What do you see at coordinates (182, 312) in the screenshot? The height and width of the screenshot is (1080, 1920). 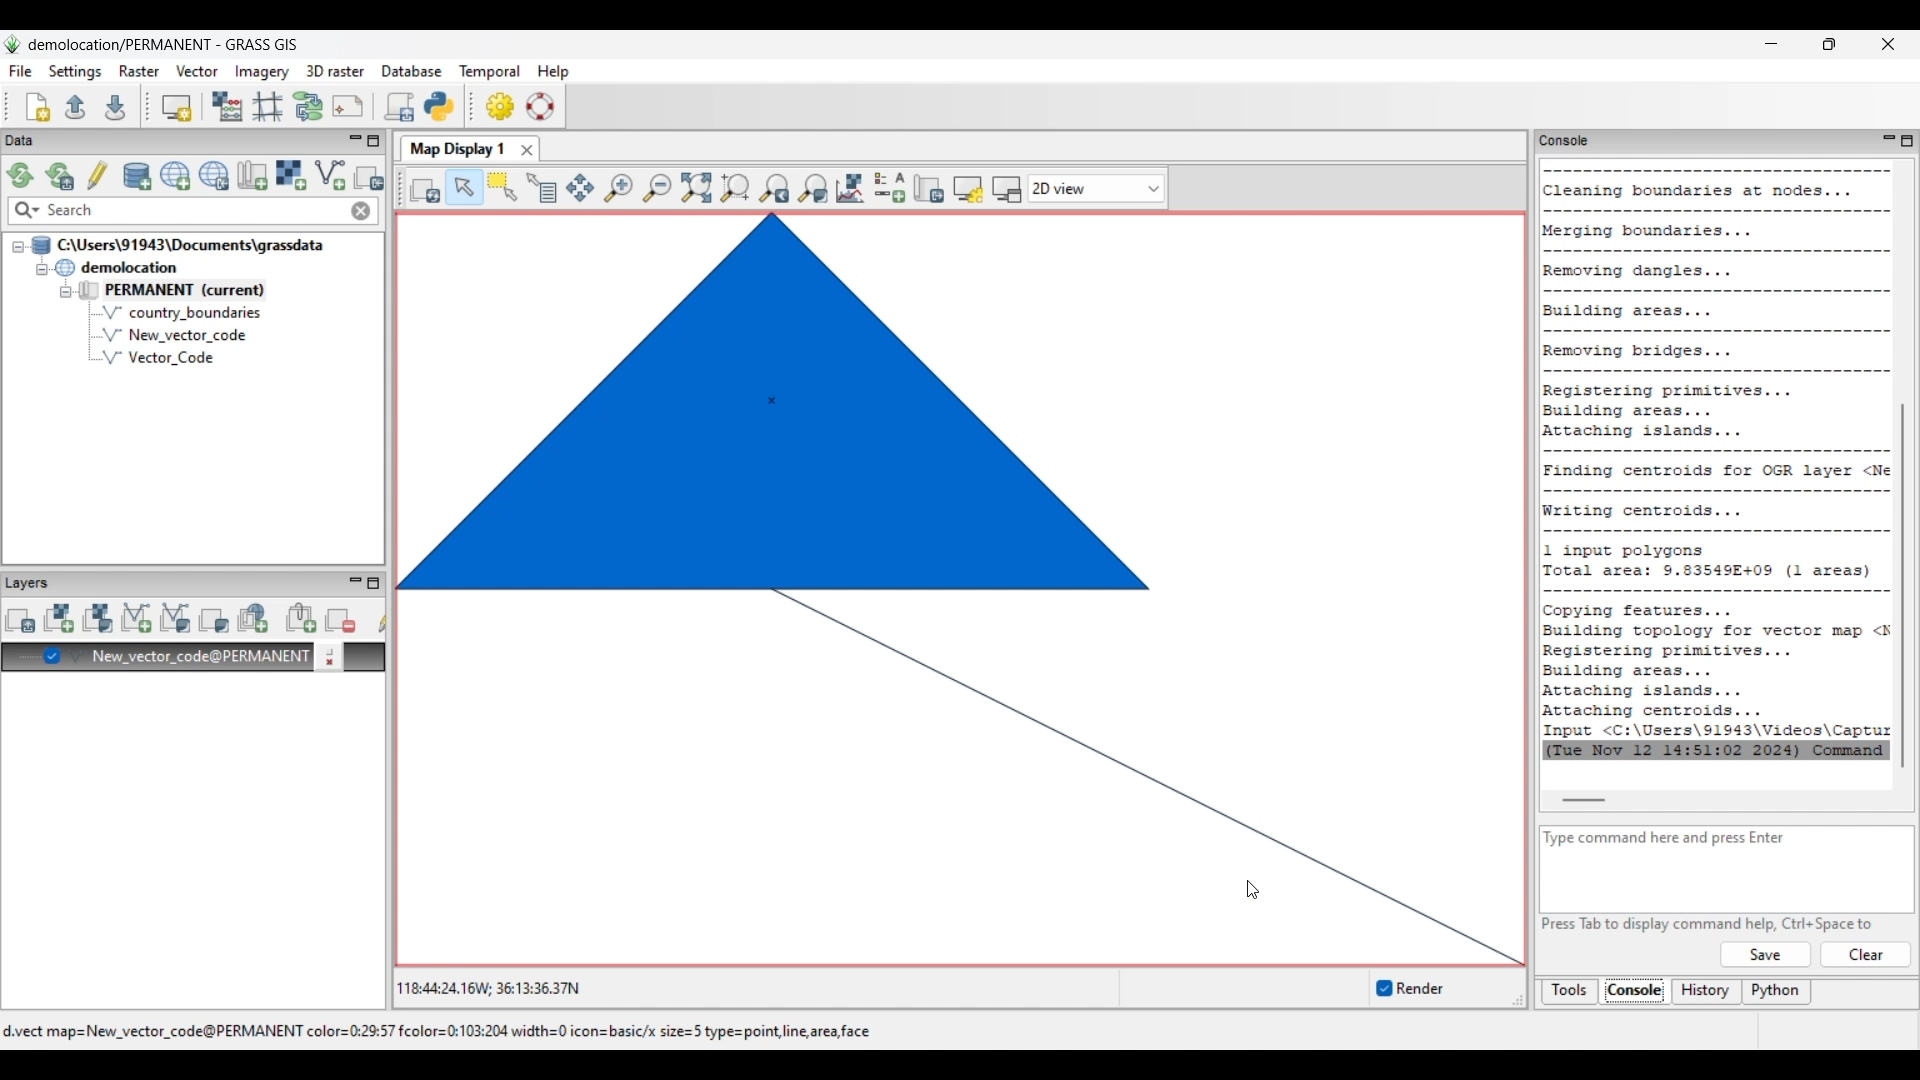 I see `country_boundaries` at bounding box center [182, 312].